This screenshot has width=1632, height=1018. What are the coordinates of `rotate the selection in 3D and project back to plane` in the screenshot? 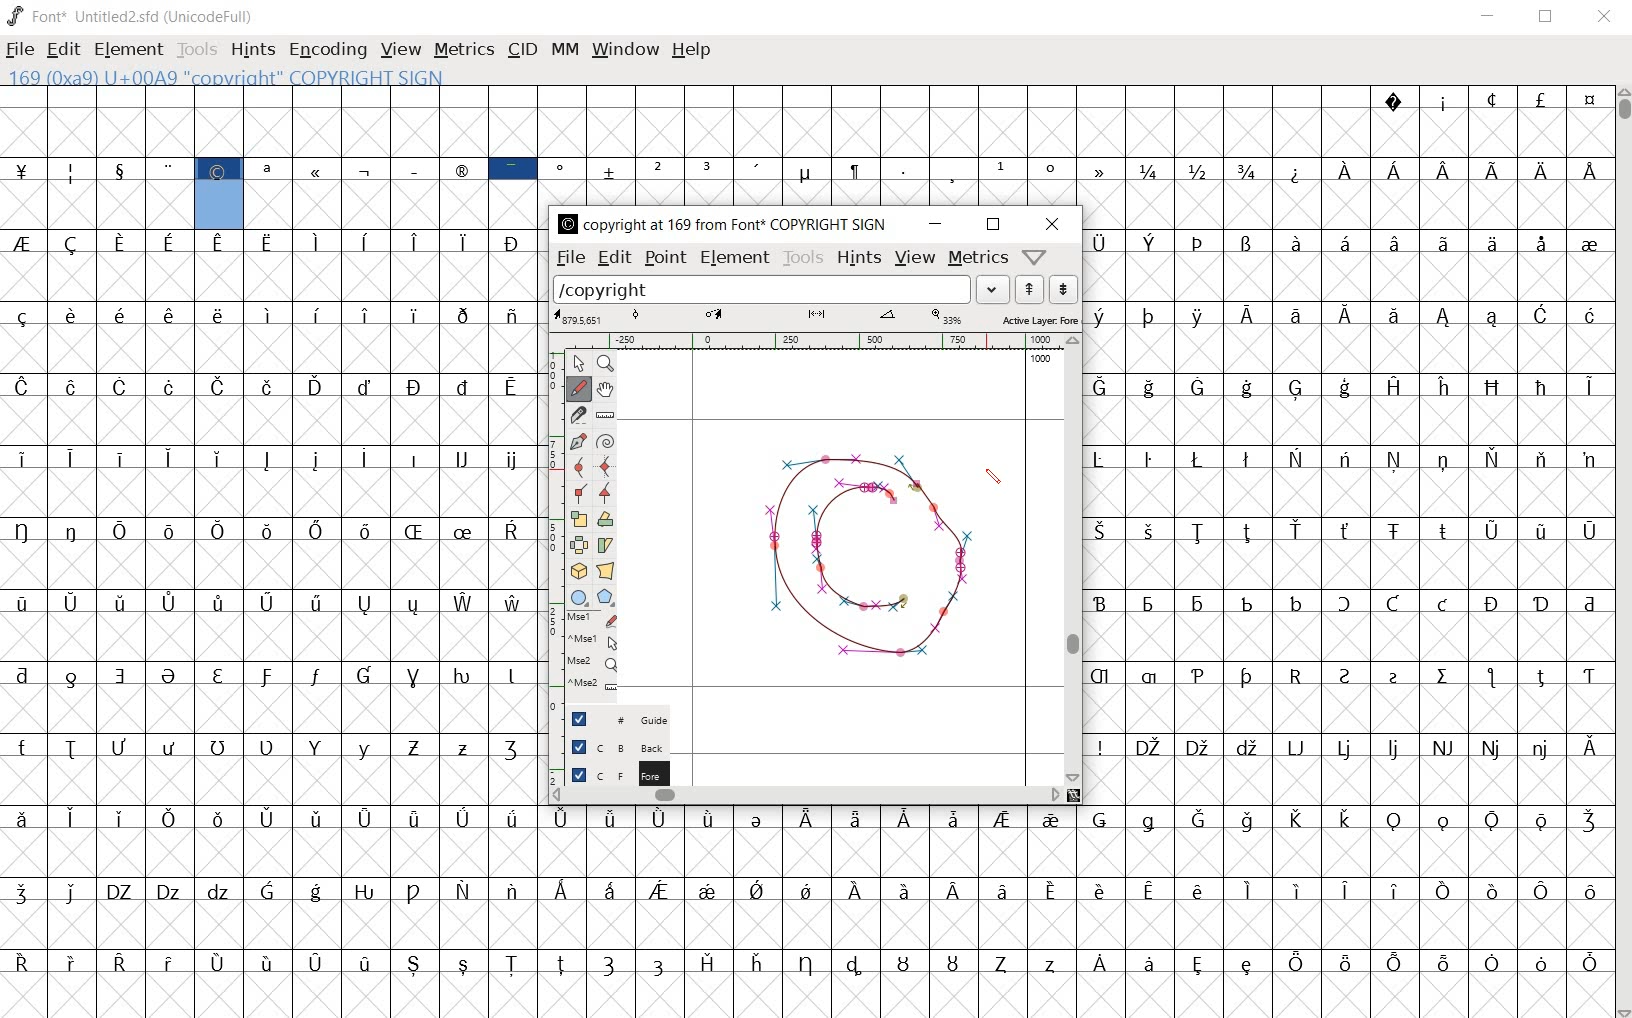 It's located at (578, 570).